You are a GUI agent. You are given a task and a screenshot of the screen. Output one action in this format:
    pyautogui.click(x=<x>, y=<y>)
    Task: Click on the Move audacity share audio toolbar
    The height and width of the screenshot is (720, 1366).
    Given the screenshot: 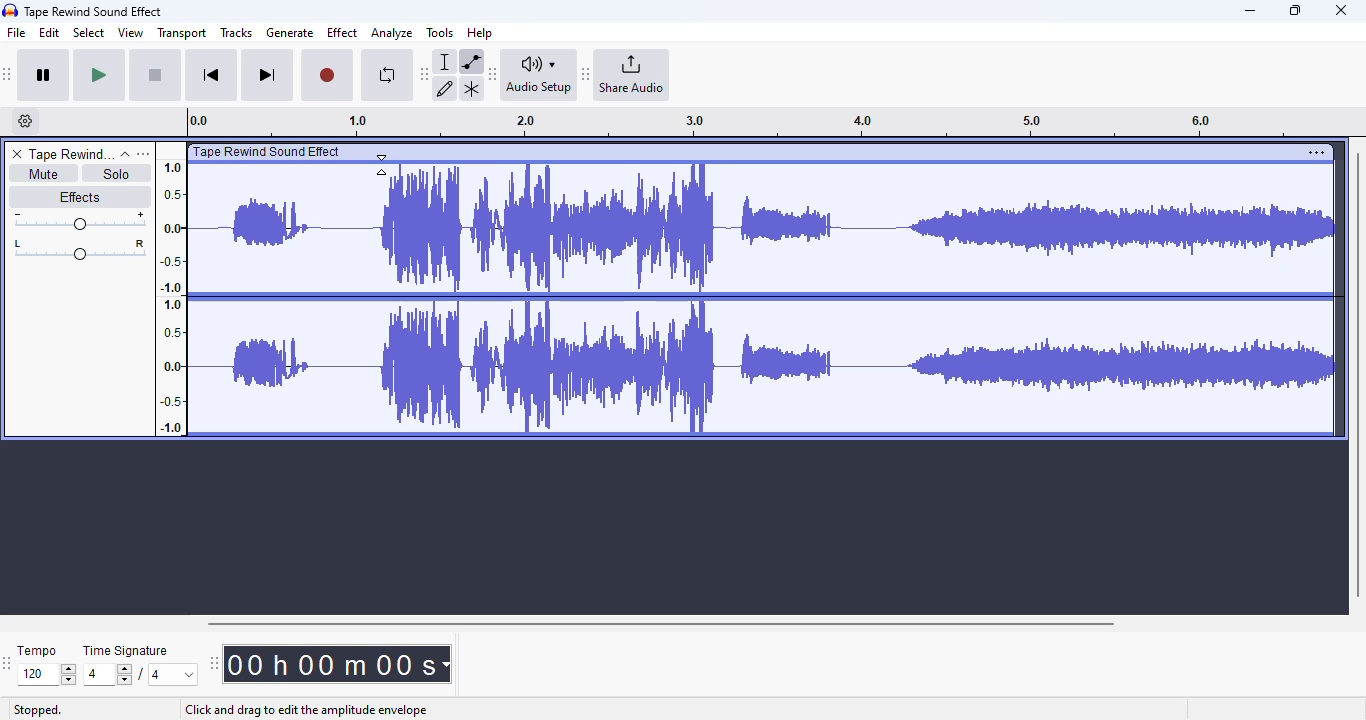 What is the action you would take?
    pyautogui.click(x=586, y=75)
    